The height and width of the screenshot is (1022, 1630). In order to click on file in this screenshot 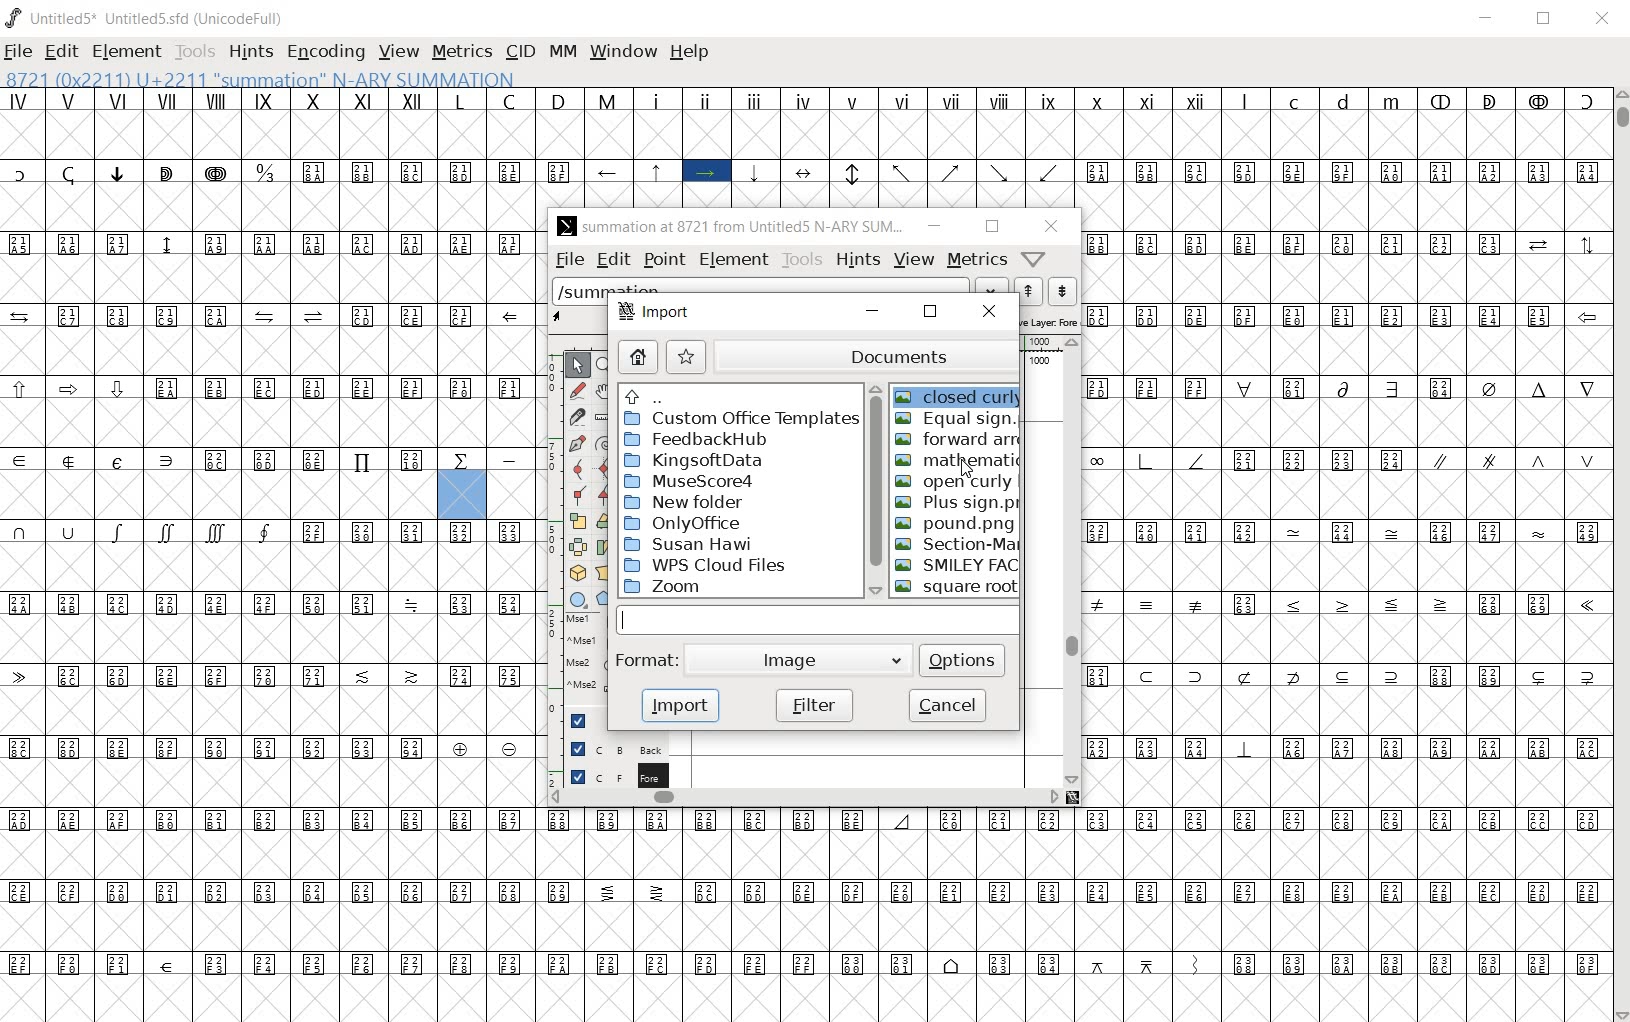, I will do `click(569, 259)`.